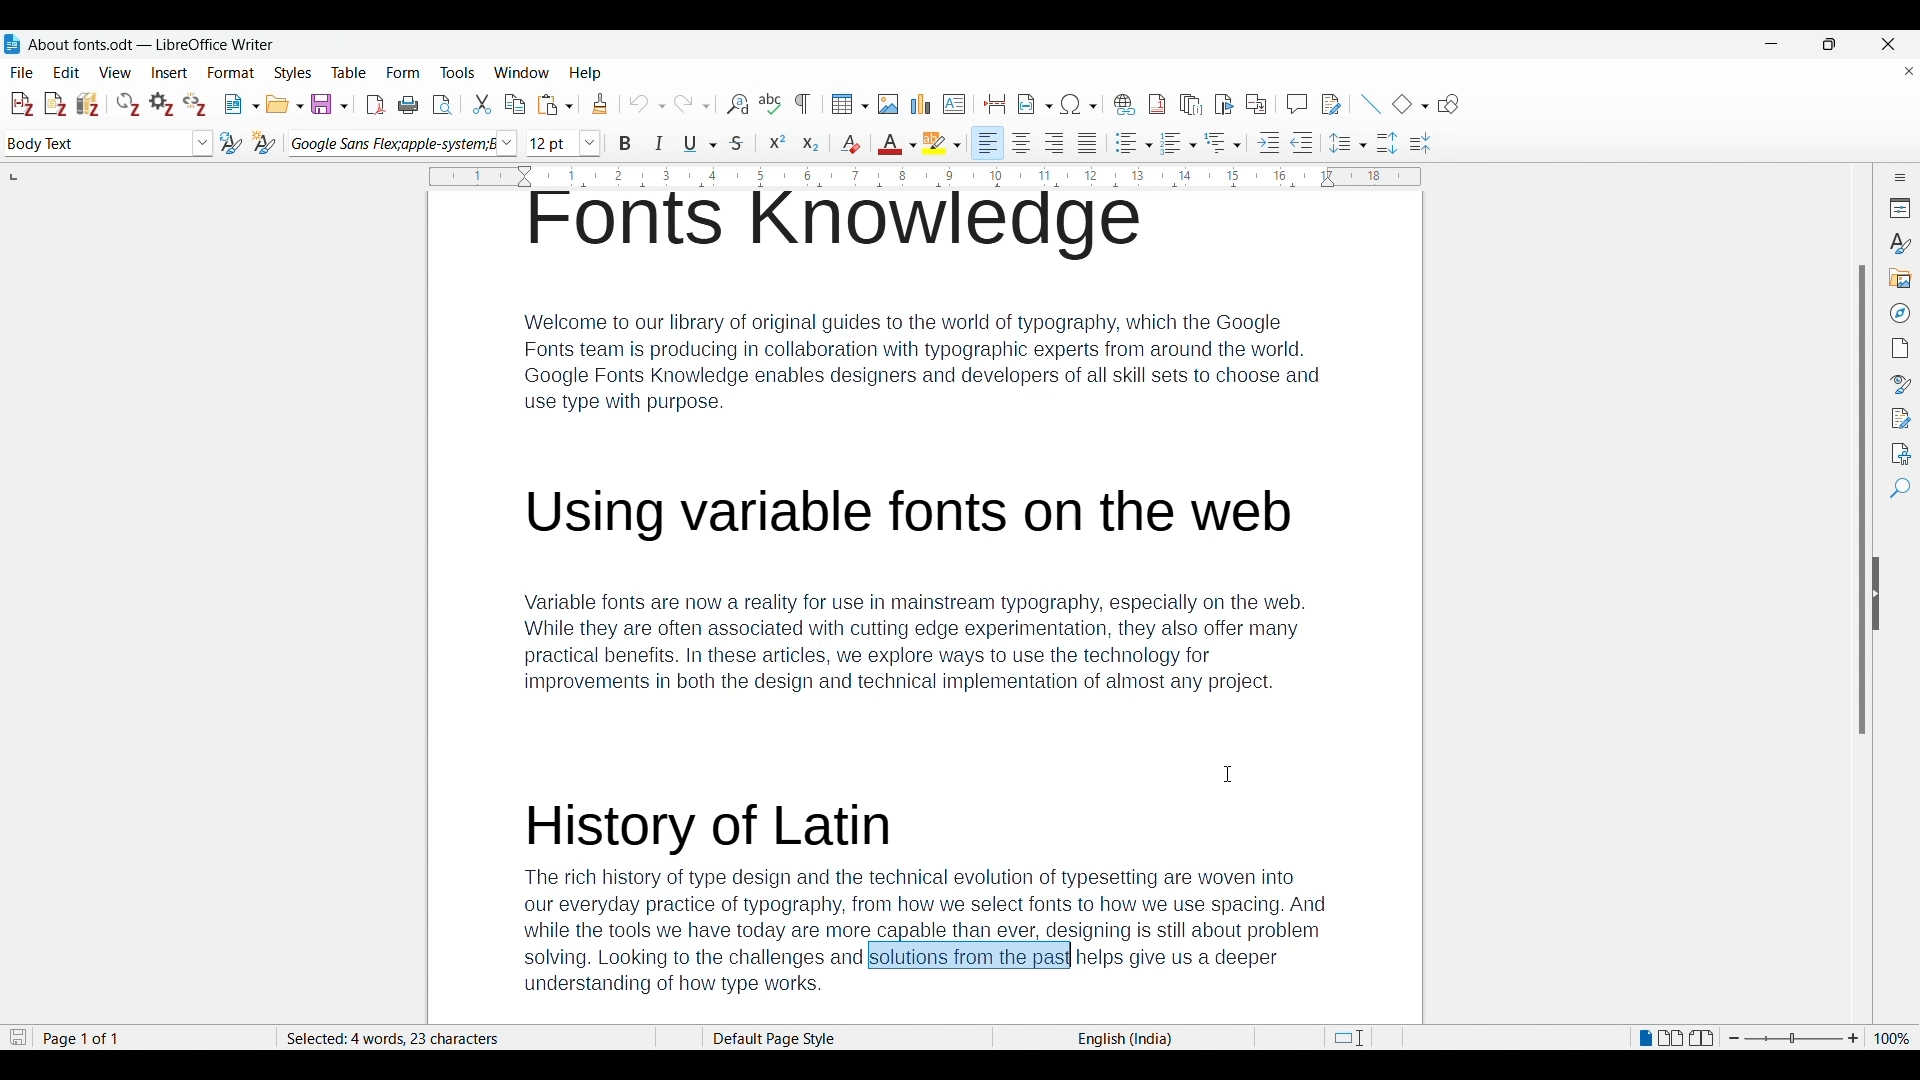 The image size is (1920, 1080). Describe the element at coordinates (1644, 1039) in the screenshot. I see `Single page view` at that location.